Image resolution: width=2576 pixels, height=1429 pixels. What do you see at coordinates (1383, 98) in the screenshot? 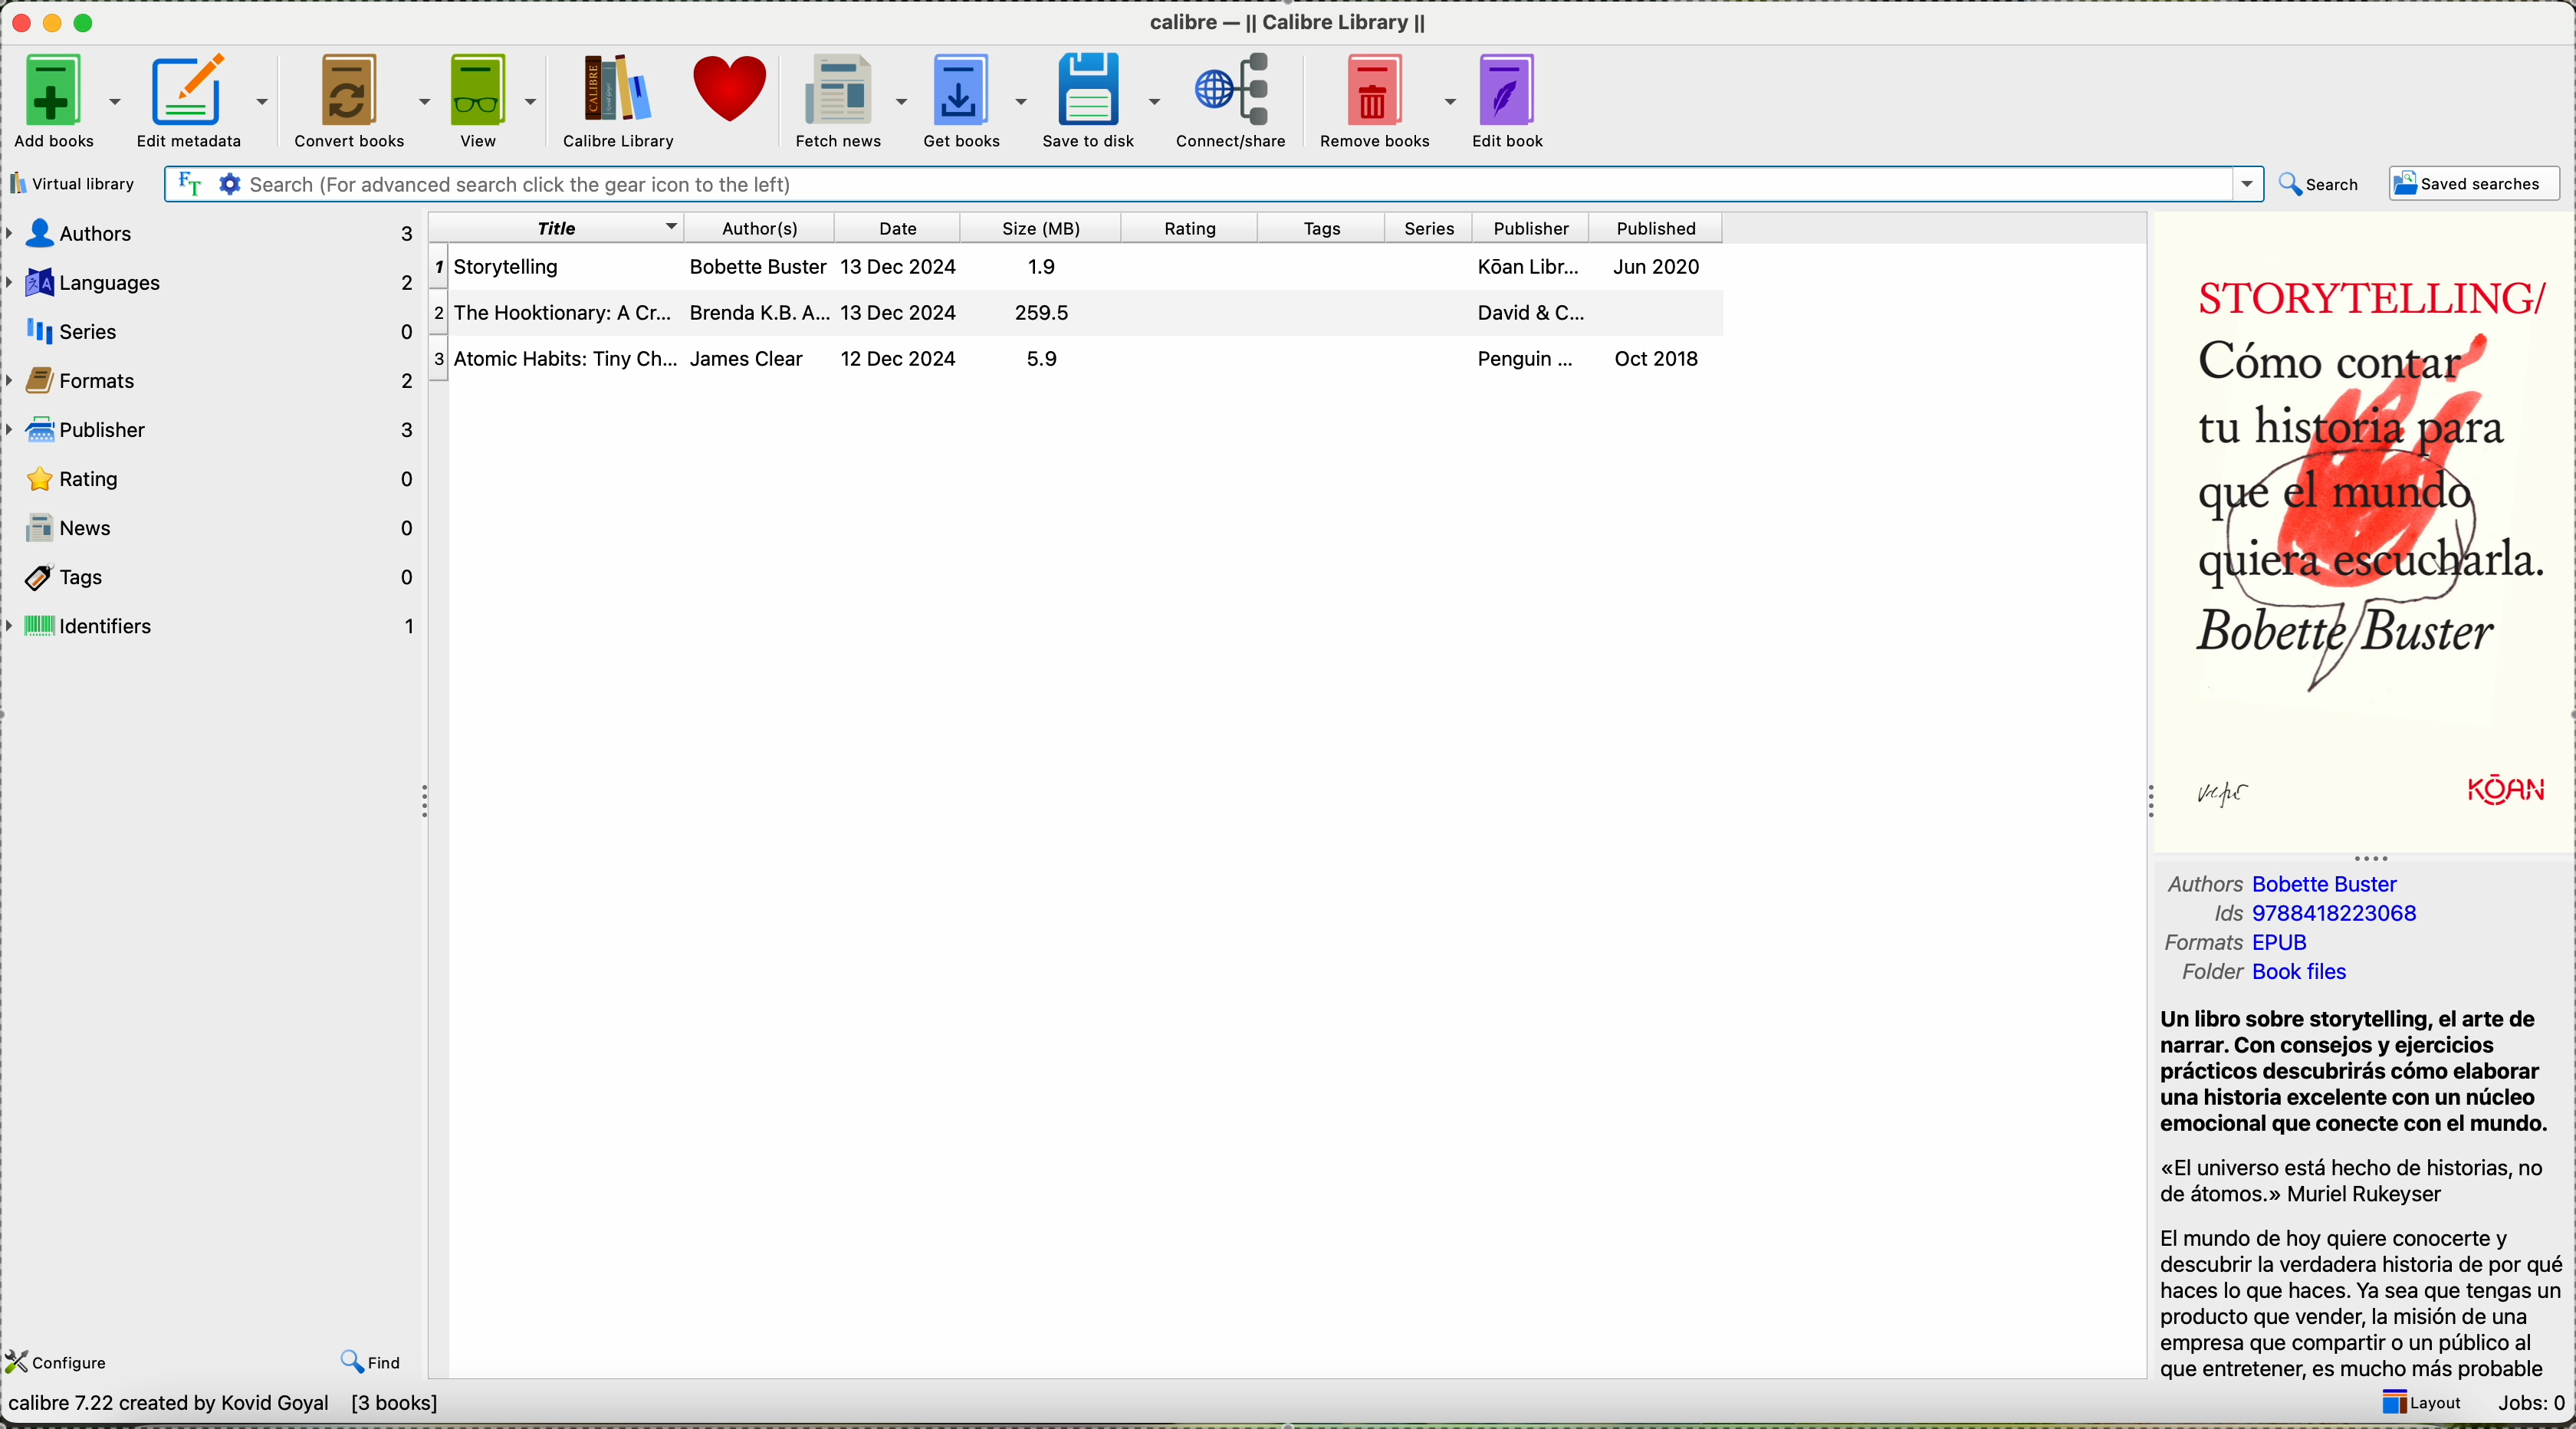
I see `remove books` at bounding box center [1383, 98].